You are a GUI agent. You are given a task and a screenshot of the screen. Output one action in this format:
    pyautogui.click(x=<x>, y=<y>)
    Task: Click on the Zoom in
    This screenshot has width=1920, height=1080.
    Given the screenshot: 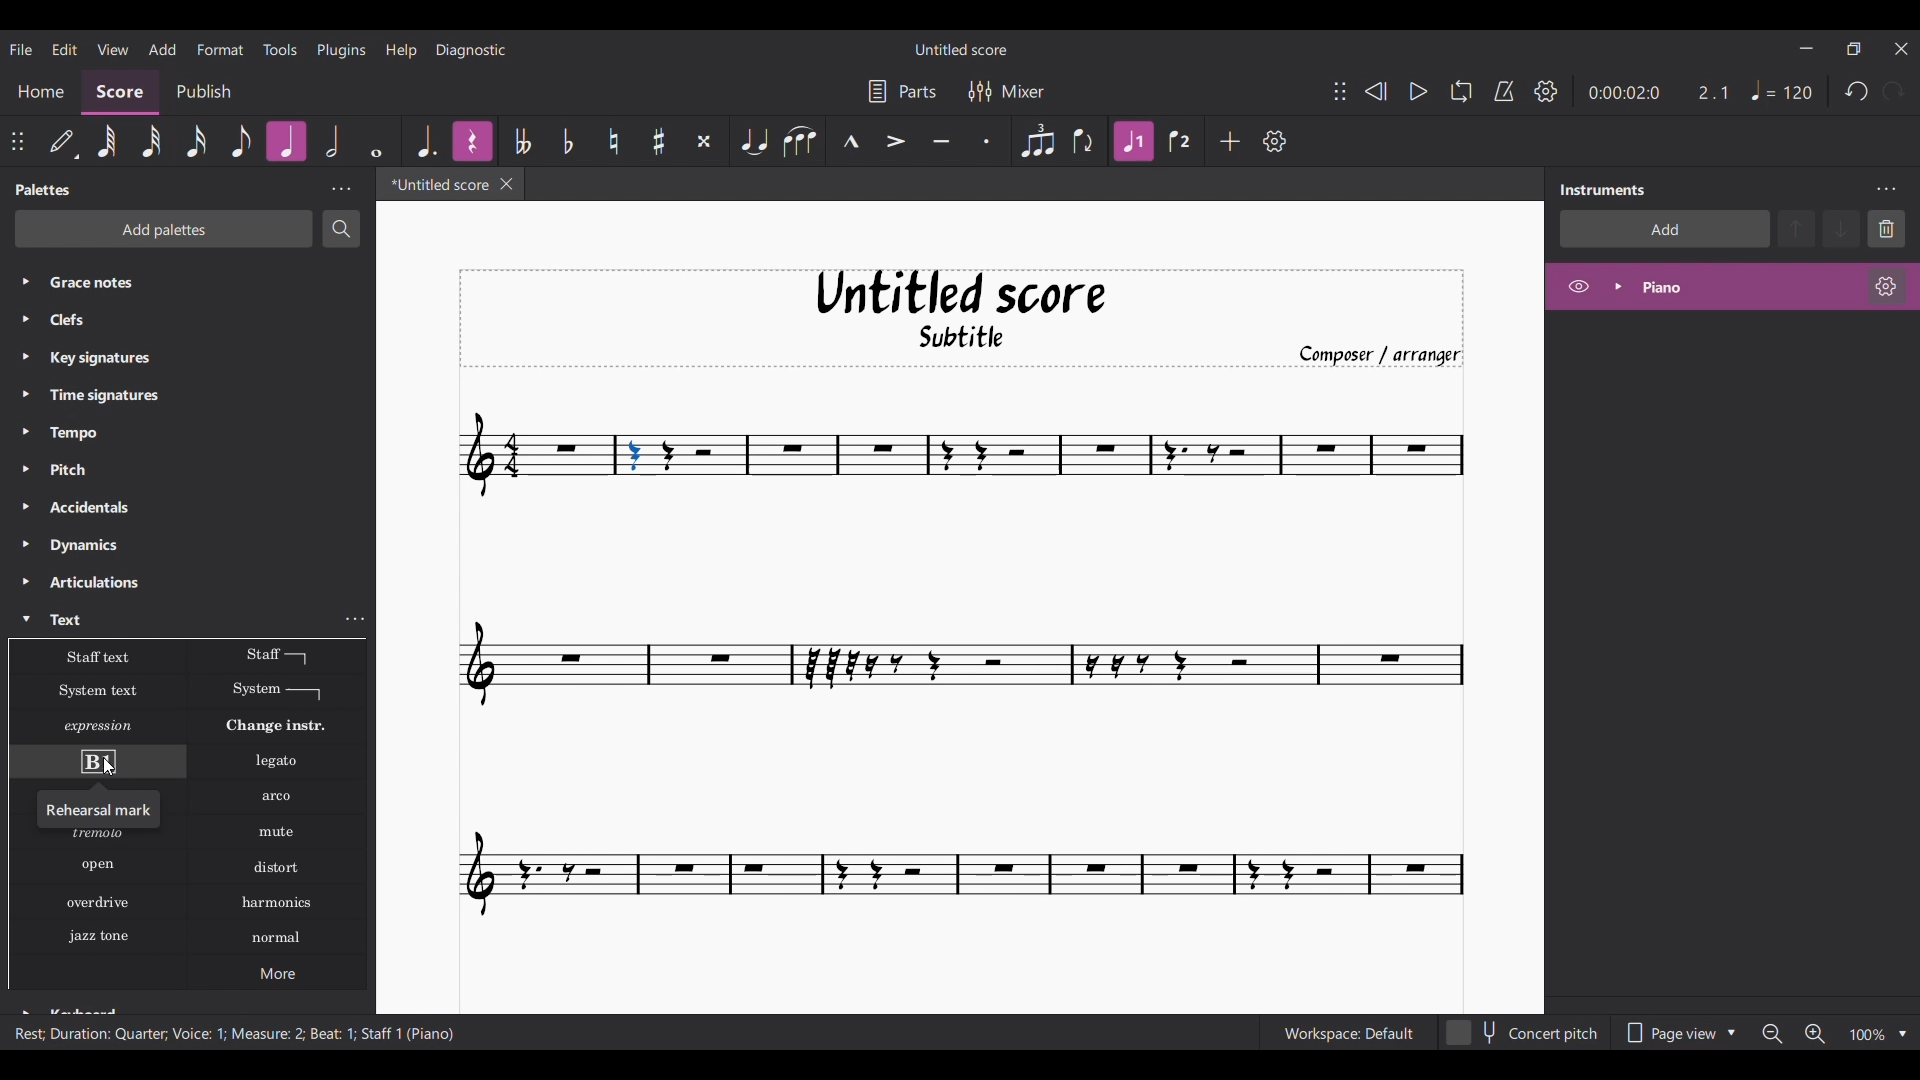 What is the action you would take?
    pyautogui.click(x=1815, y=1034)
    